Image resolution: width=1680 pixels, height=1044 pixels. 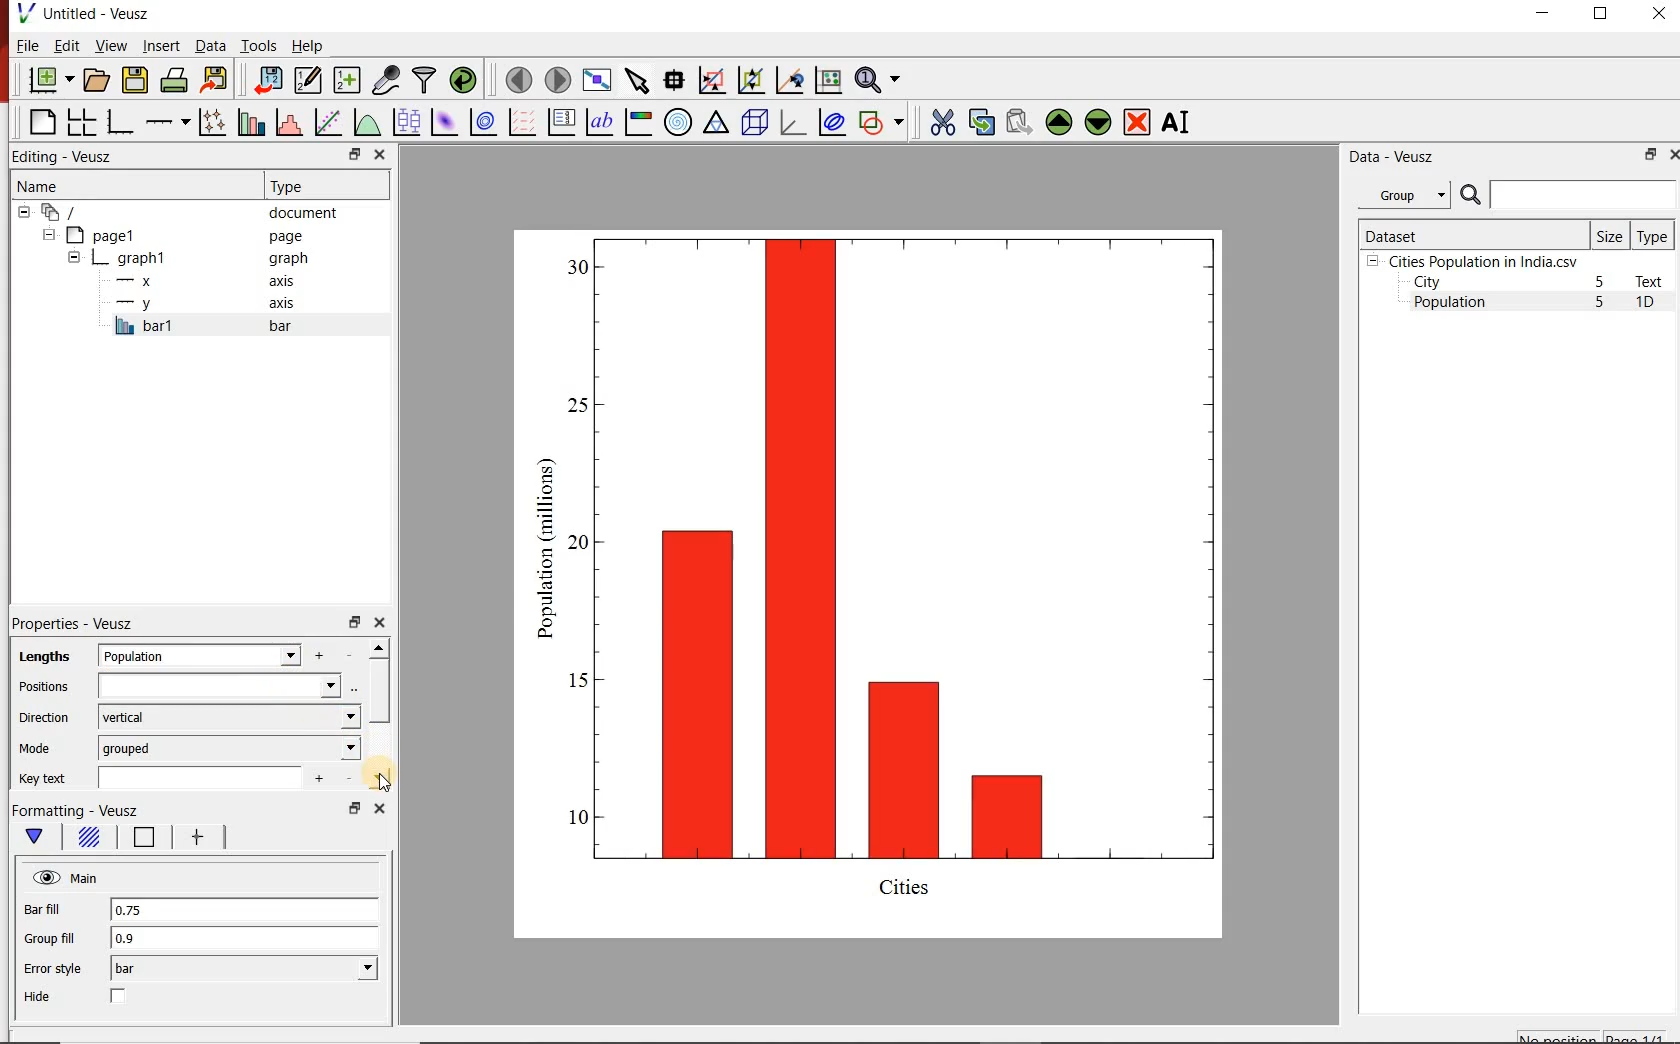 What do you see at coordinates (980, 120) in the screenshot?
I see `copy the selected widget` at bounding box center [980, 120].